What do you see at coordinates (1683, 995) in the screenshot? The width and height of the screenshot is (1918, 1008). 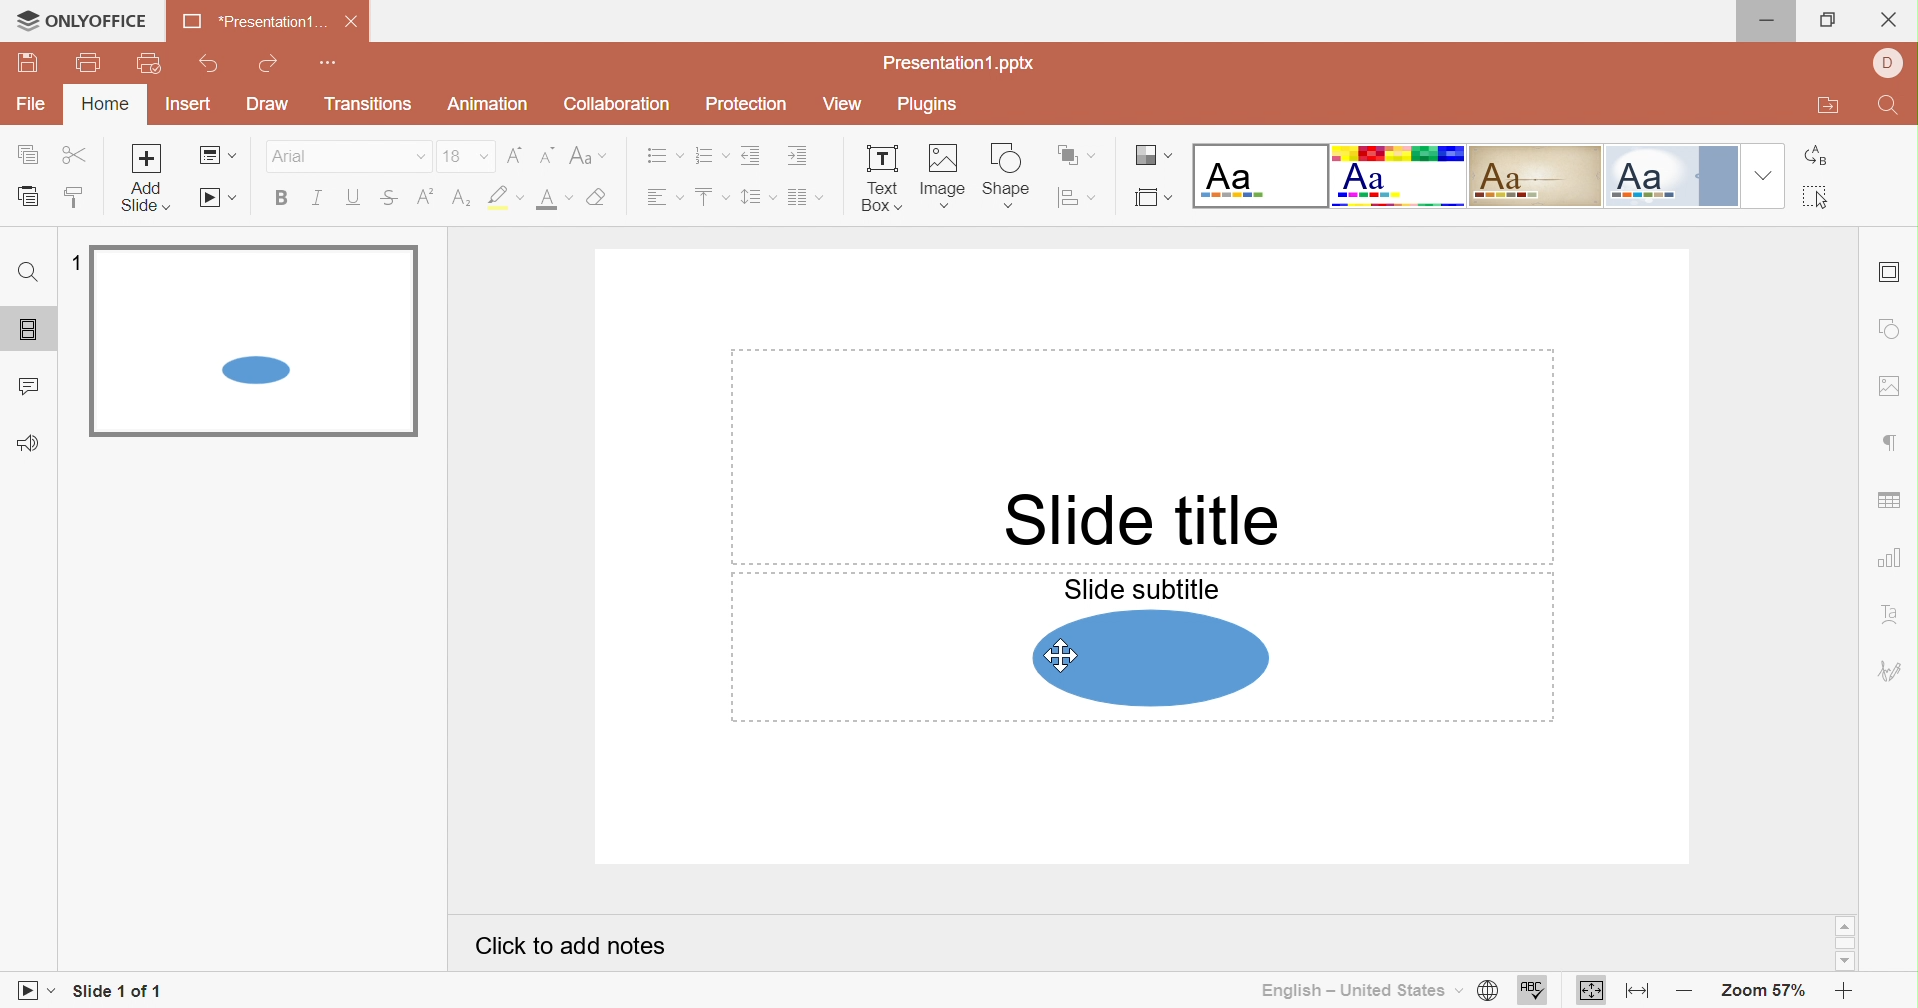 I see `Zoom out` at bounding box center [1683, 995].